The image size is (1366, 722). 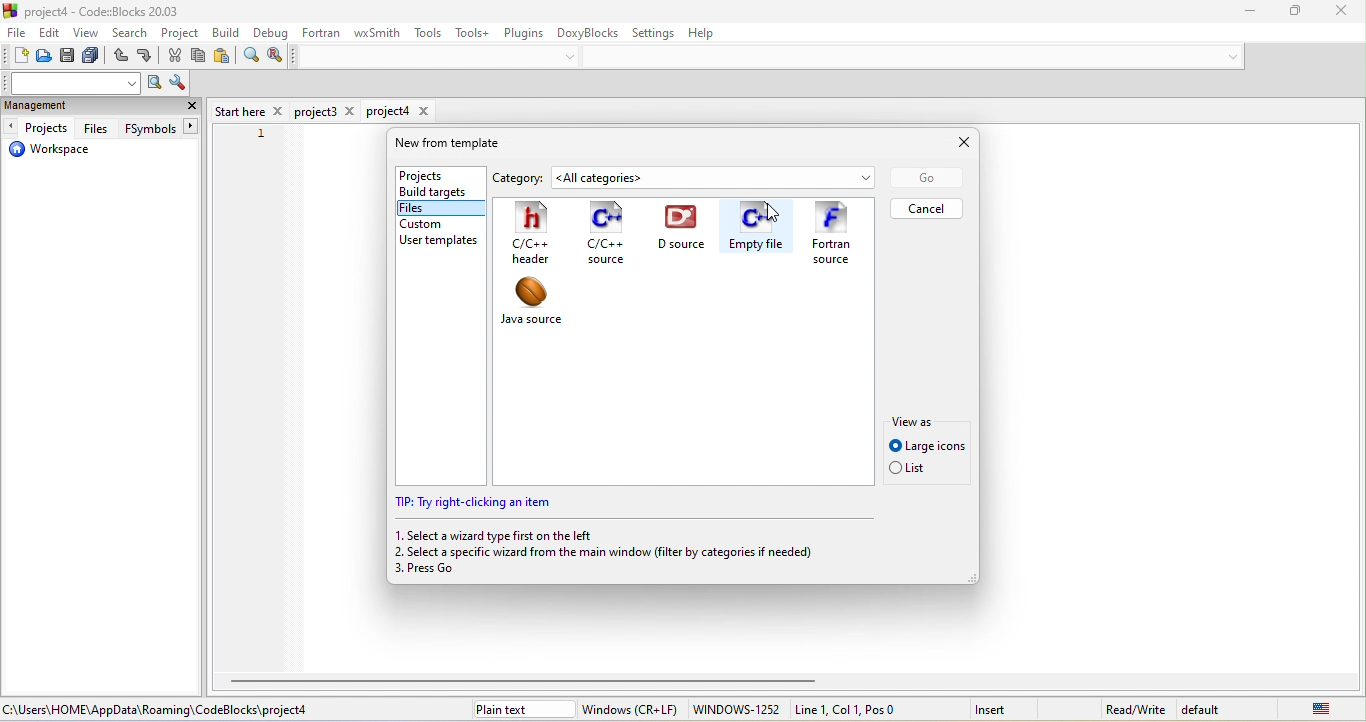 What do you see at coordinates (70, 58) in the screenshot?
I see `save` at bounding box center [70, 58].